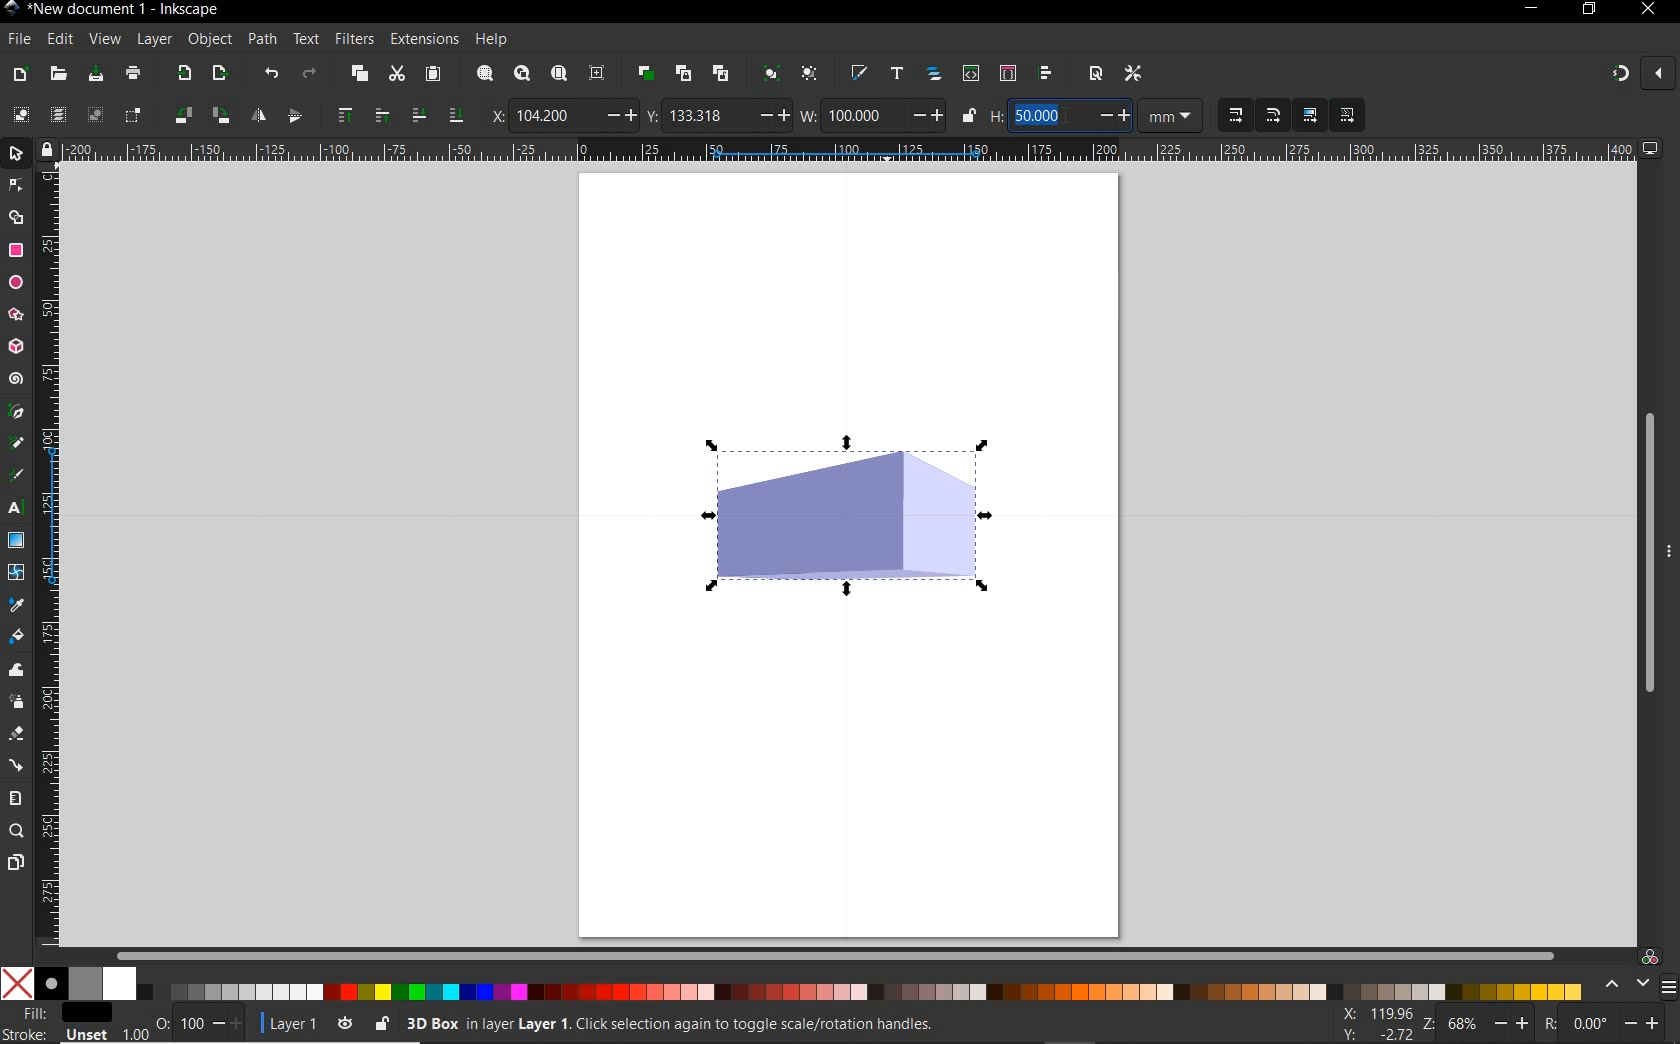 Image resolution: width=1680 pixels, height=1044 pixels. What do you see at coordinates (260, 38) in the screenshot?
I see `path` at bounding box center [260, 38].